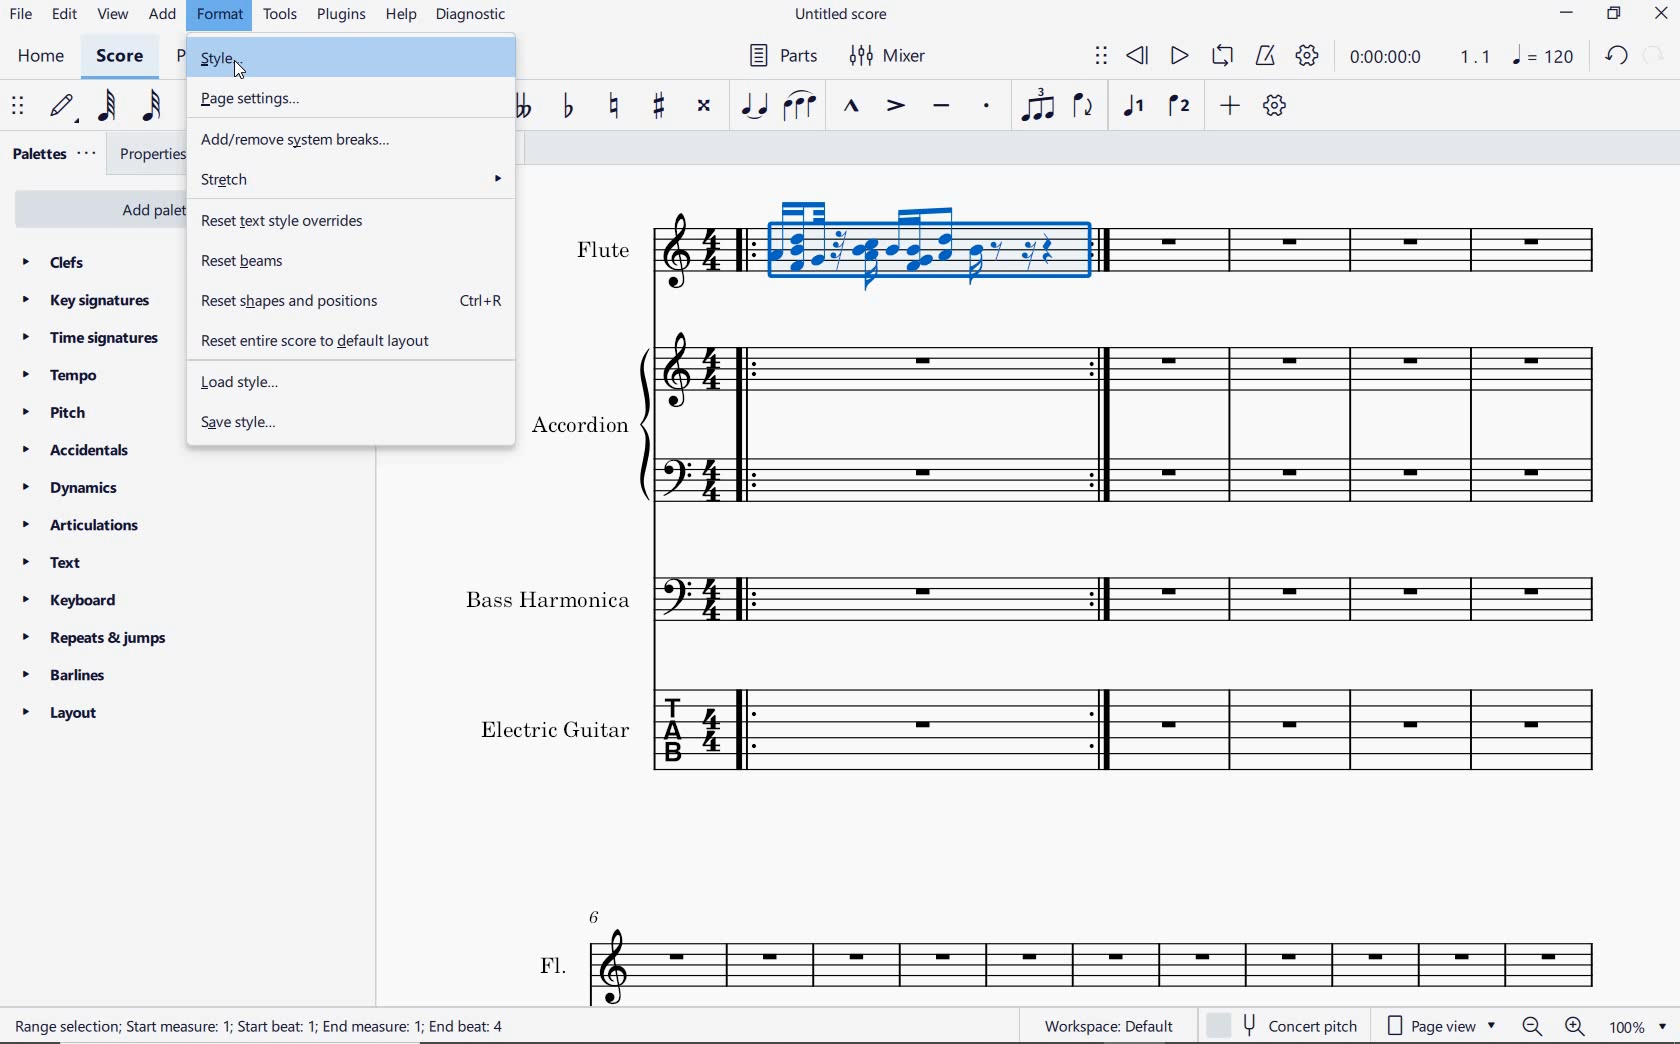  I want to click on Instrument: Flute, so click(1088, 246).